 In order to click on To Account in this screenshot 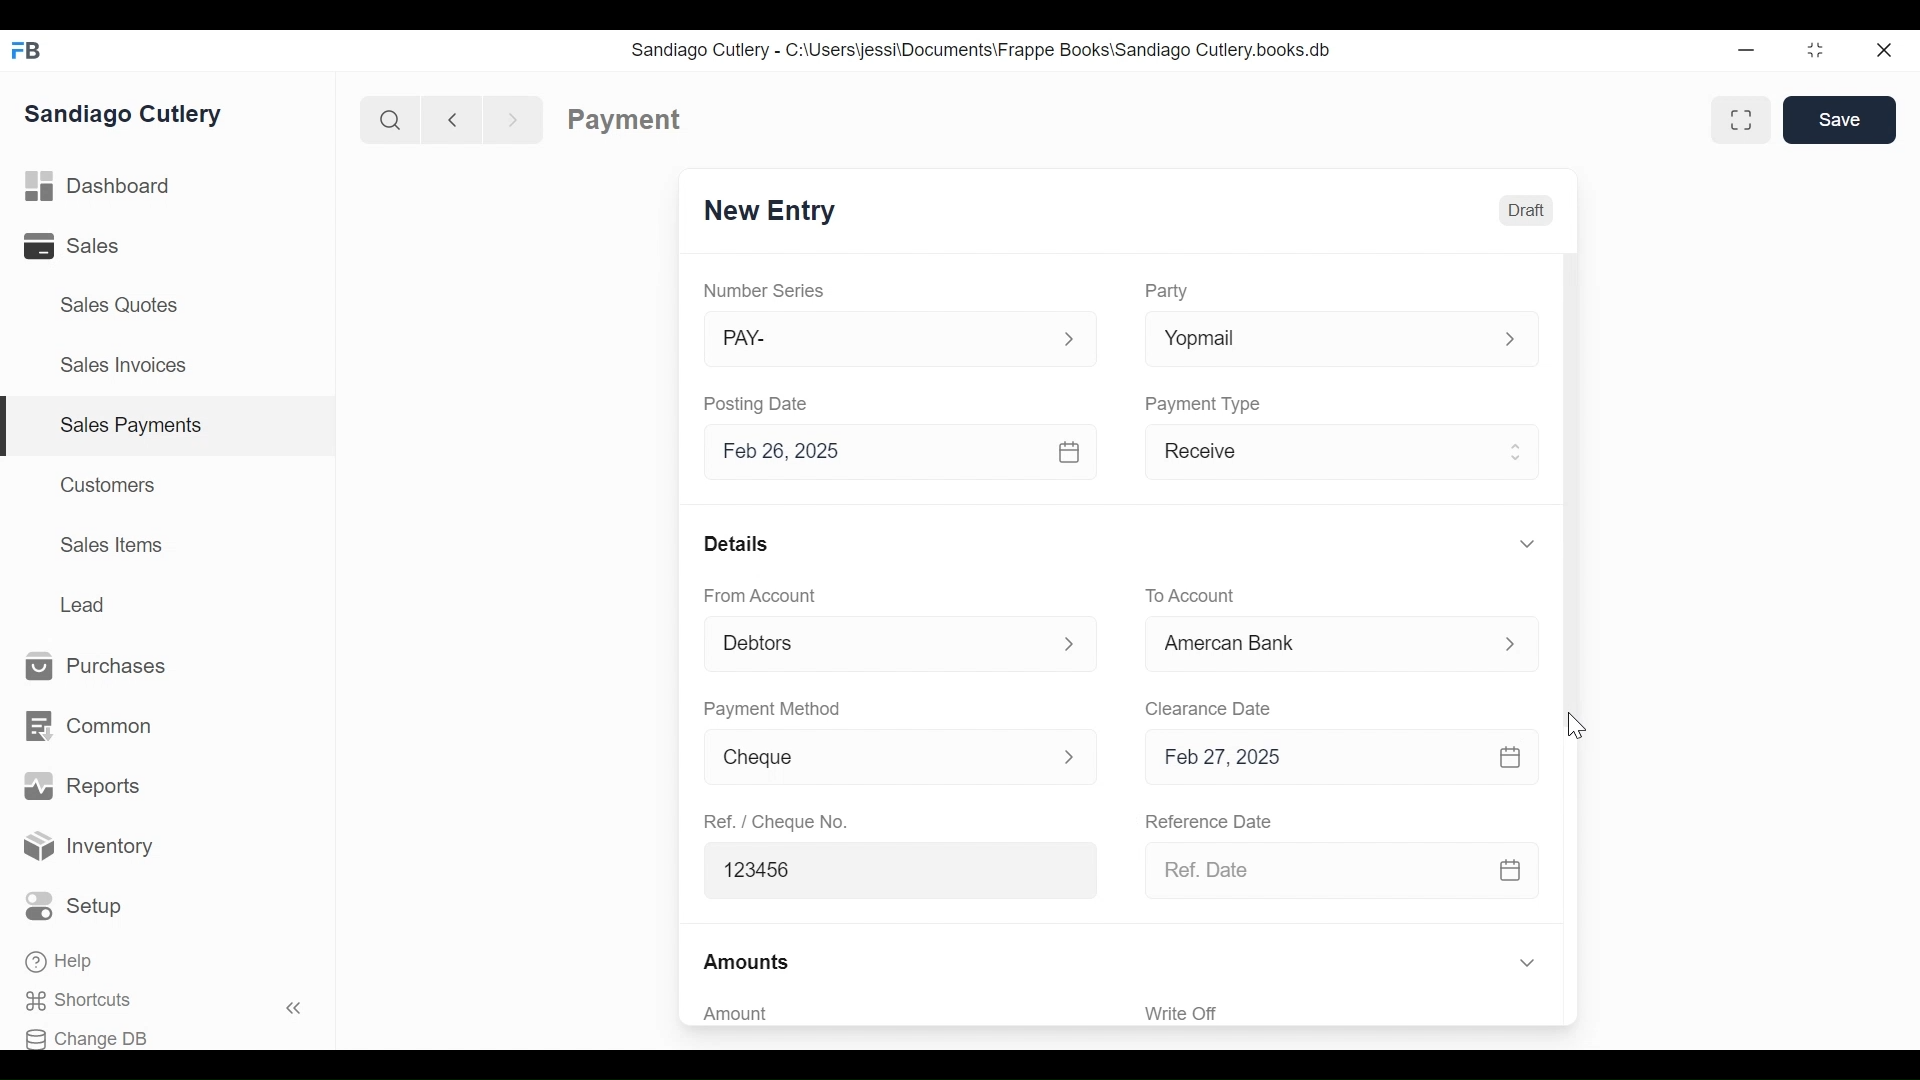, I will do `click(1191, 596)`.